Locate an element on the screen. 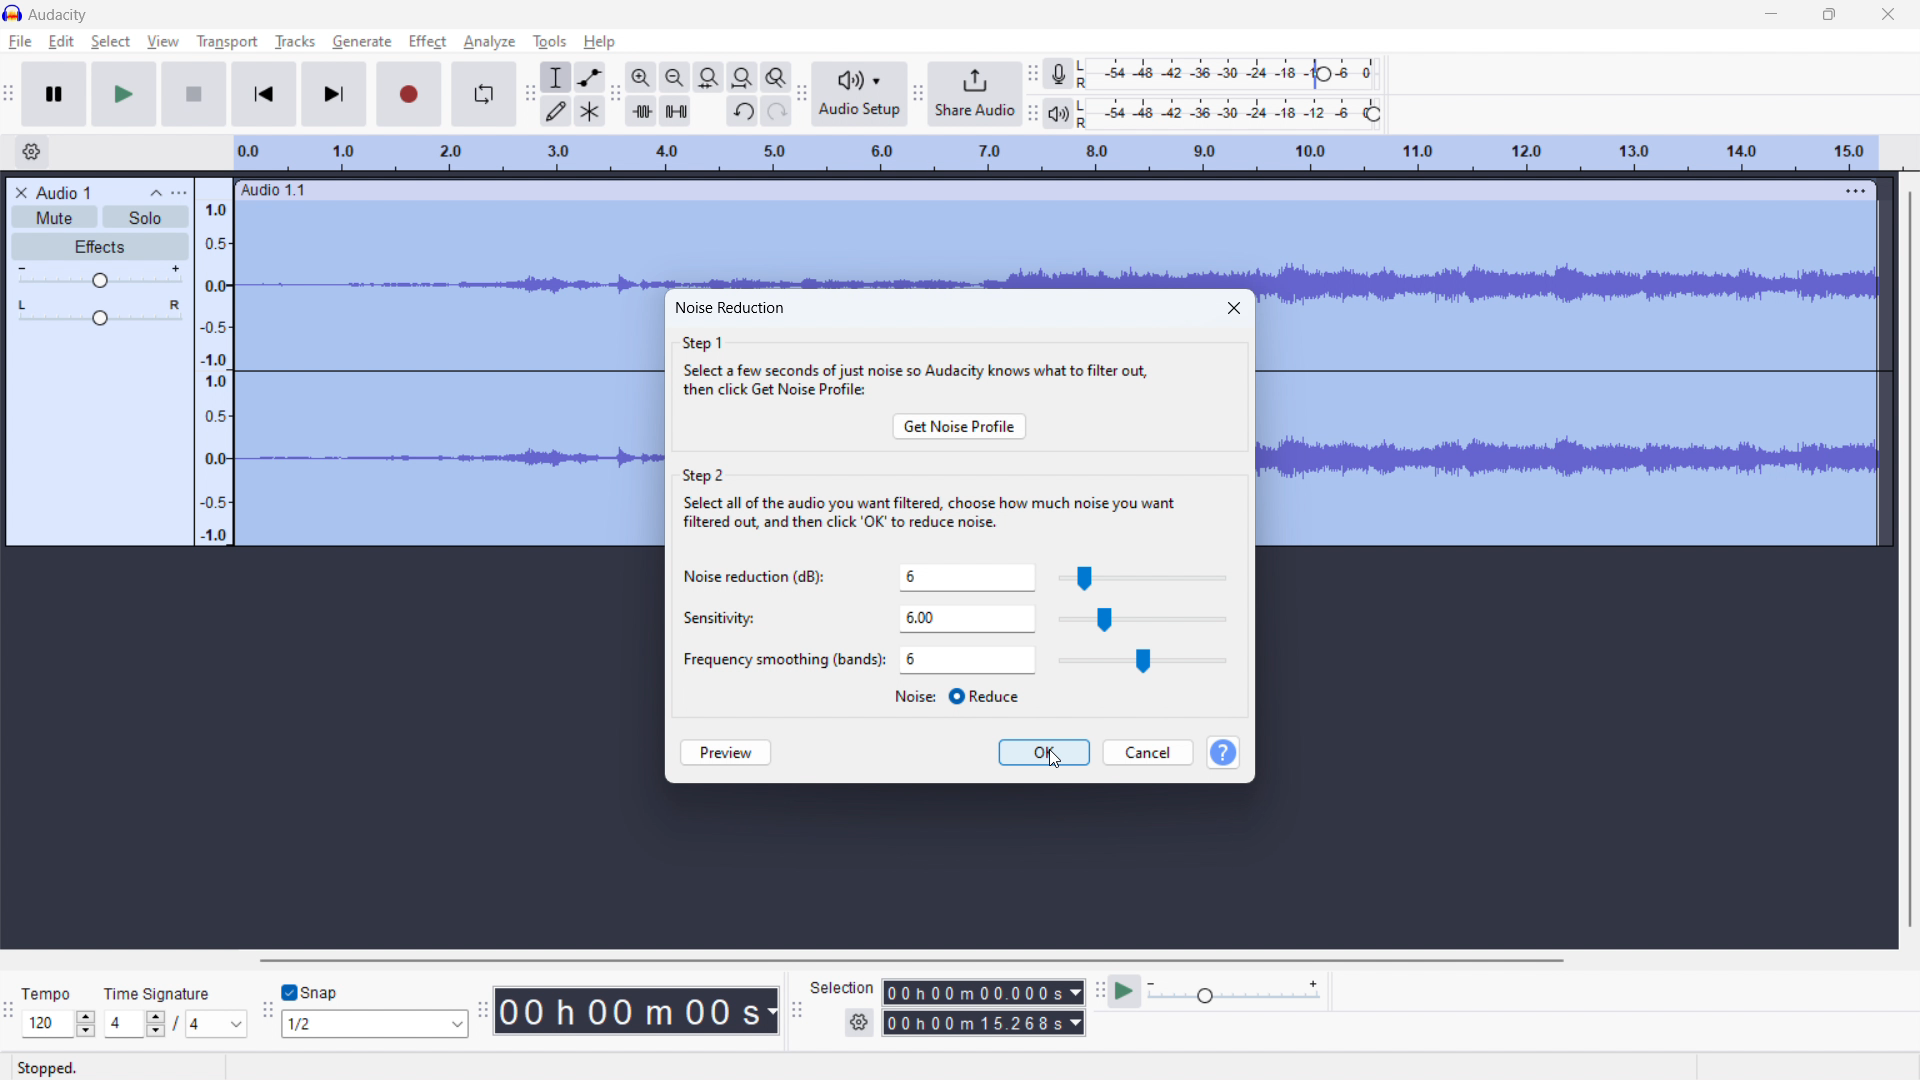 The width and height of the screenshot is (1920, 1080). fit selection to width is located at coordinates (708, 78).